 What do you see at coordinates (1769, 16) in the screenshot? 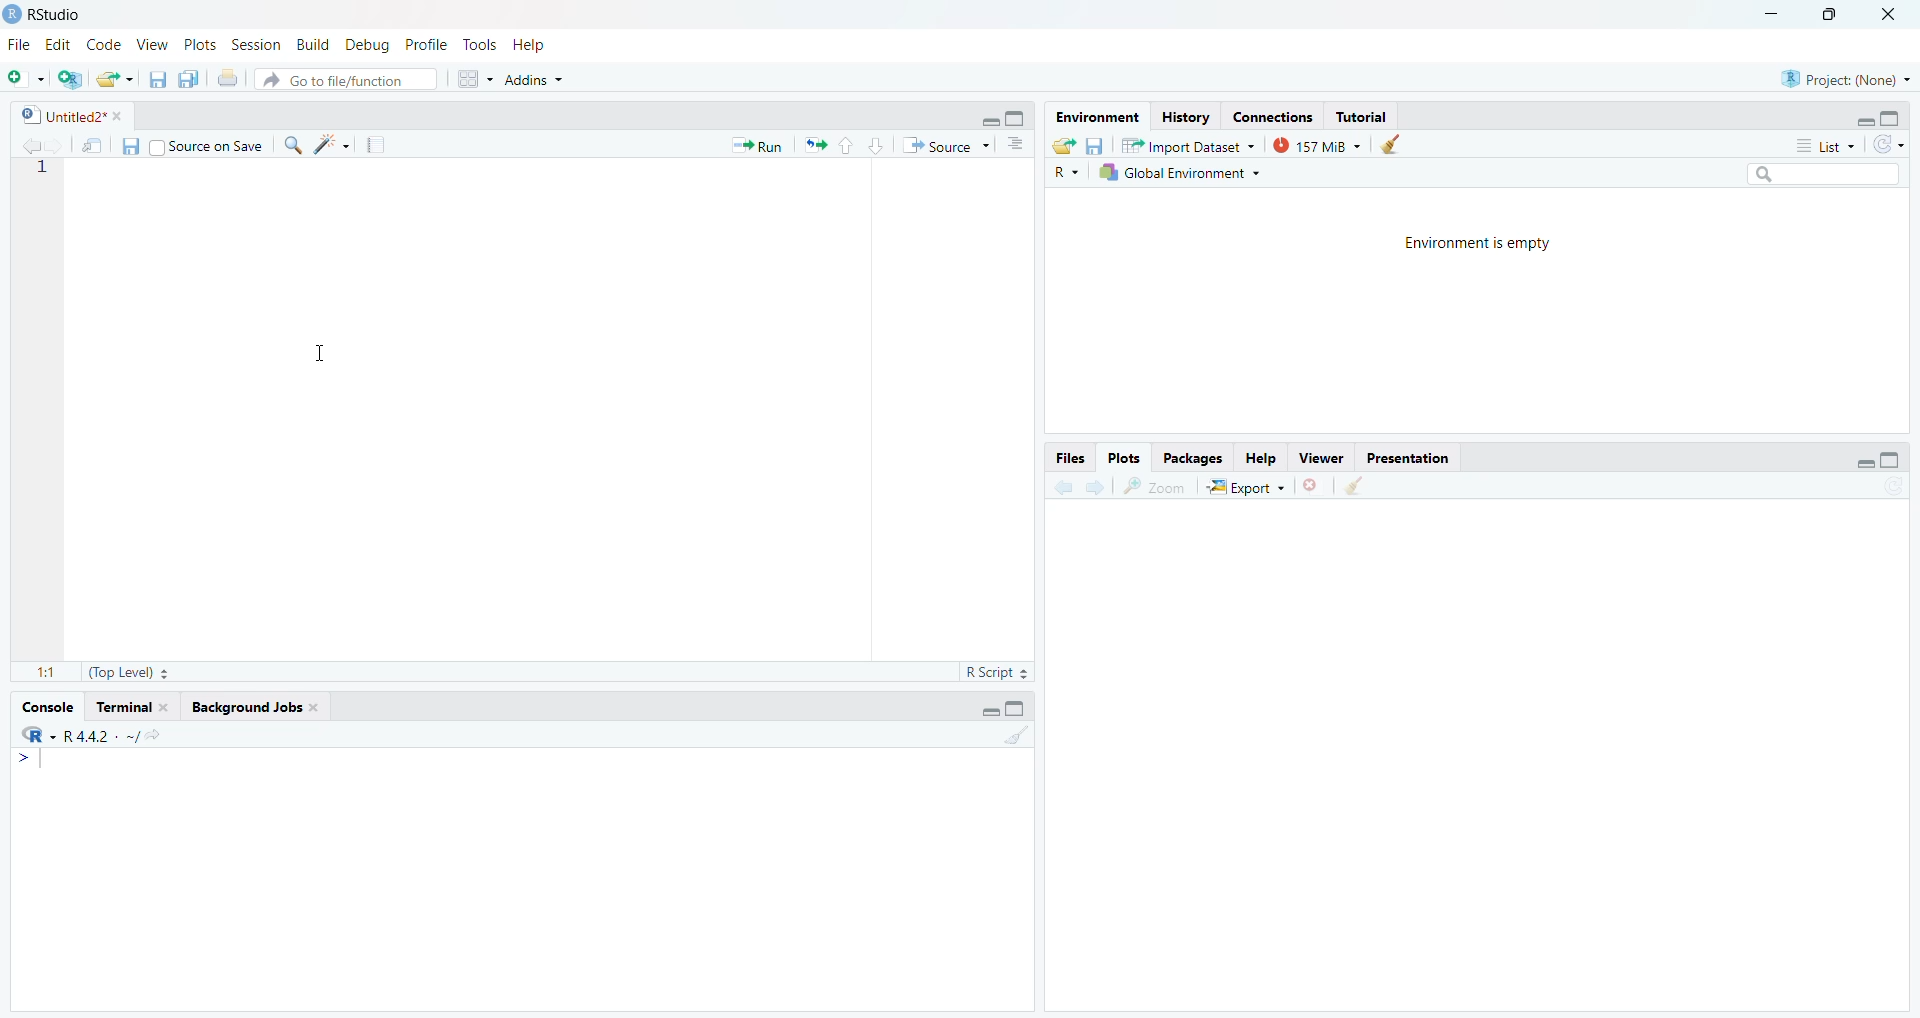
I see `minimize` at bounding box center [1769, 16].